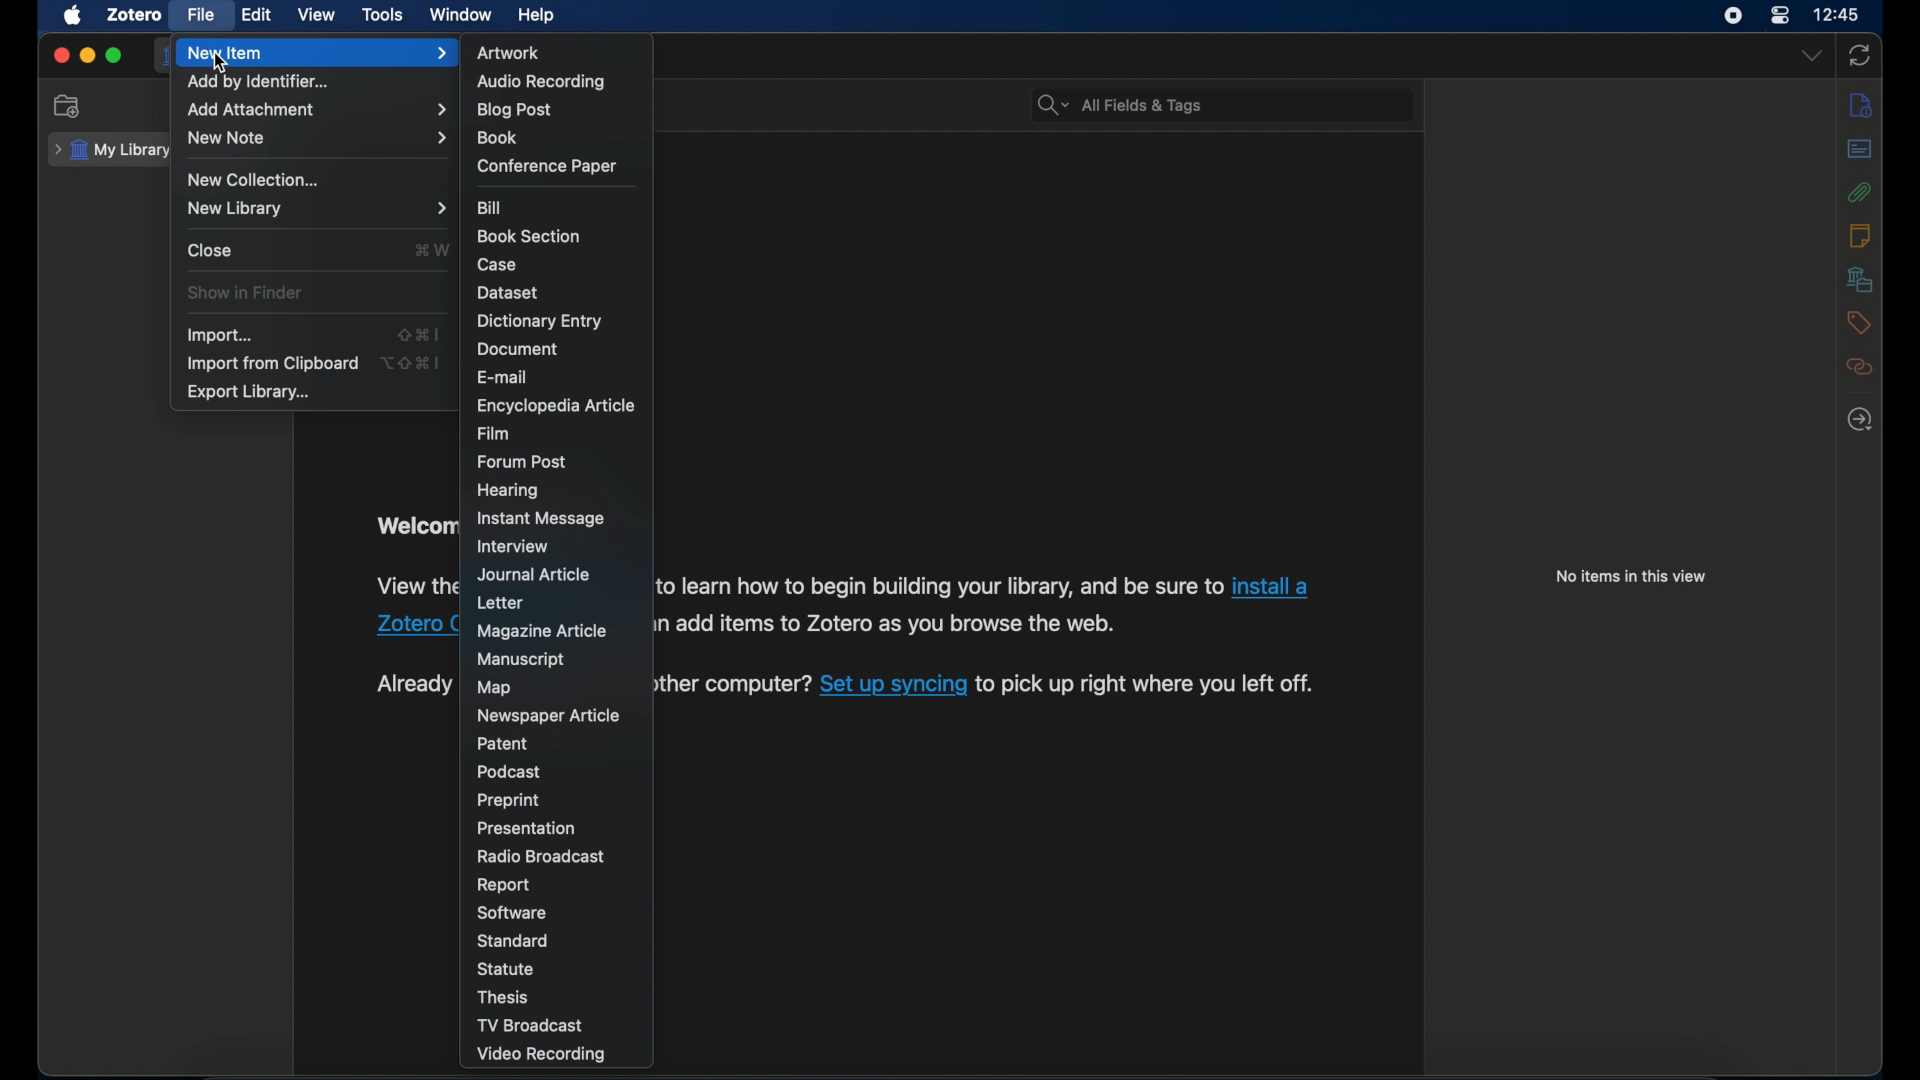 Image resolution: width=1920 pixels, height=1080 pixels. I want to click on maximize, so click(114, 55).